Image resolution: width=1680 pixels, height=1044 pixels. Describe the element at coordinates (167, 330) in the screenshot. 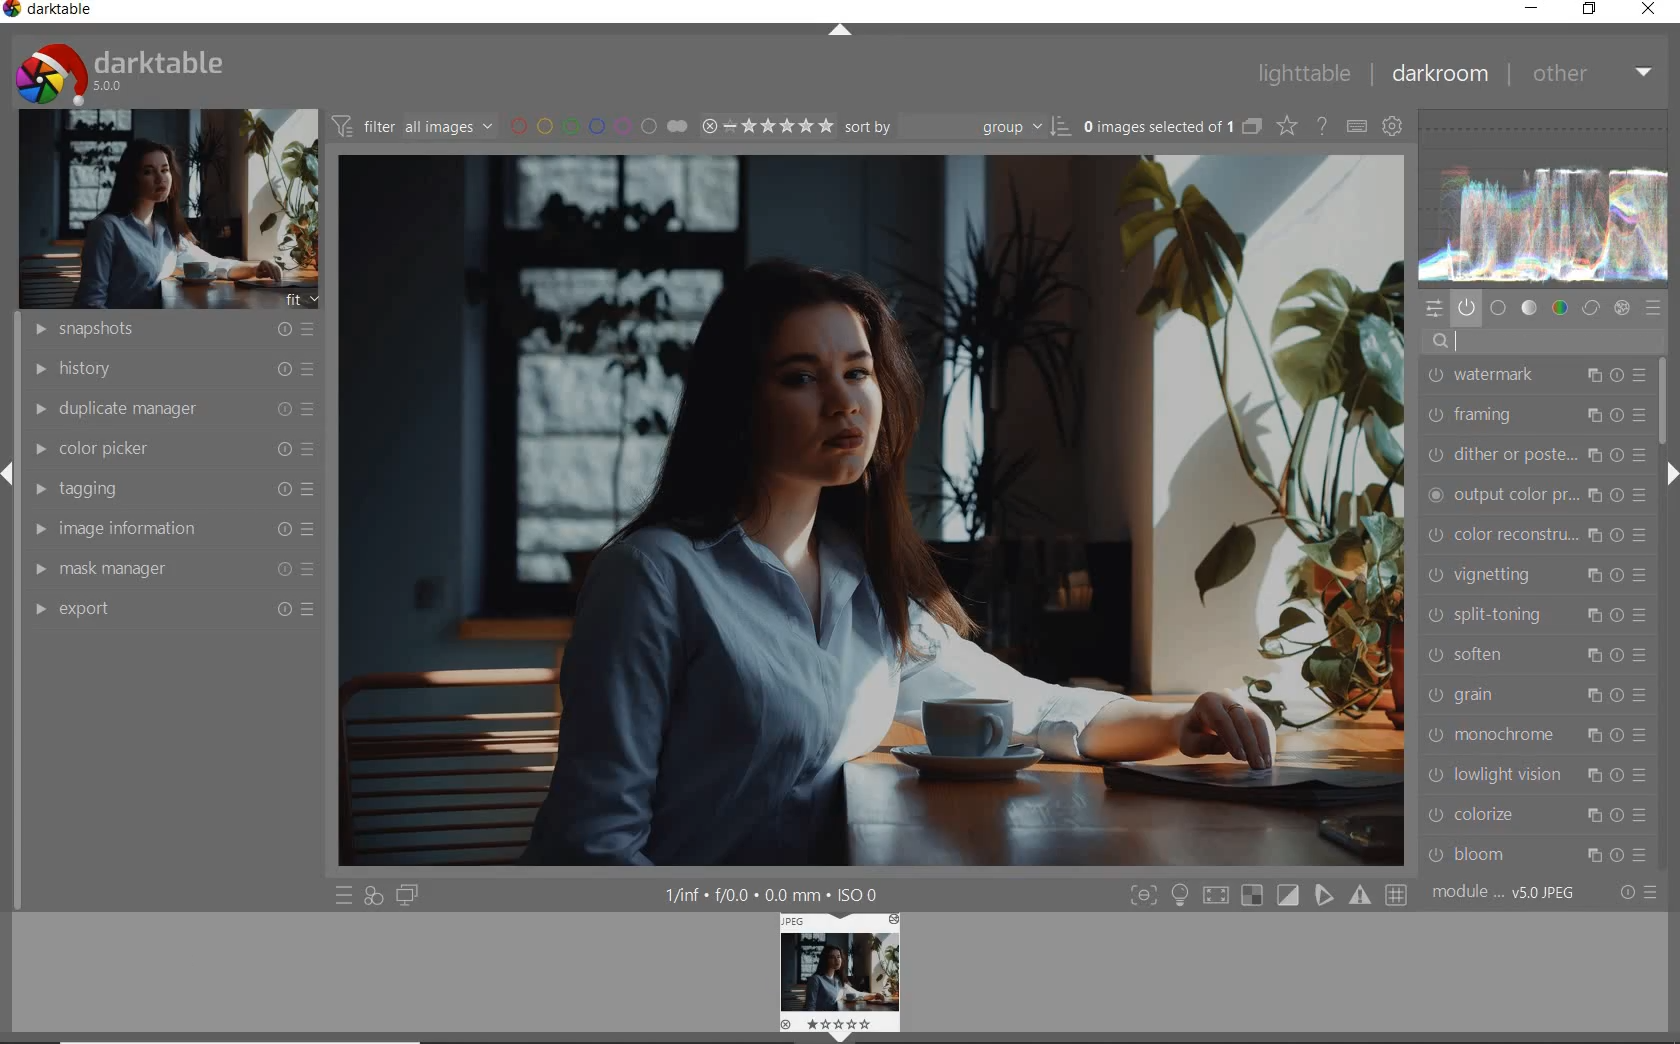

I see `snapshots` at that location.